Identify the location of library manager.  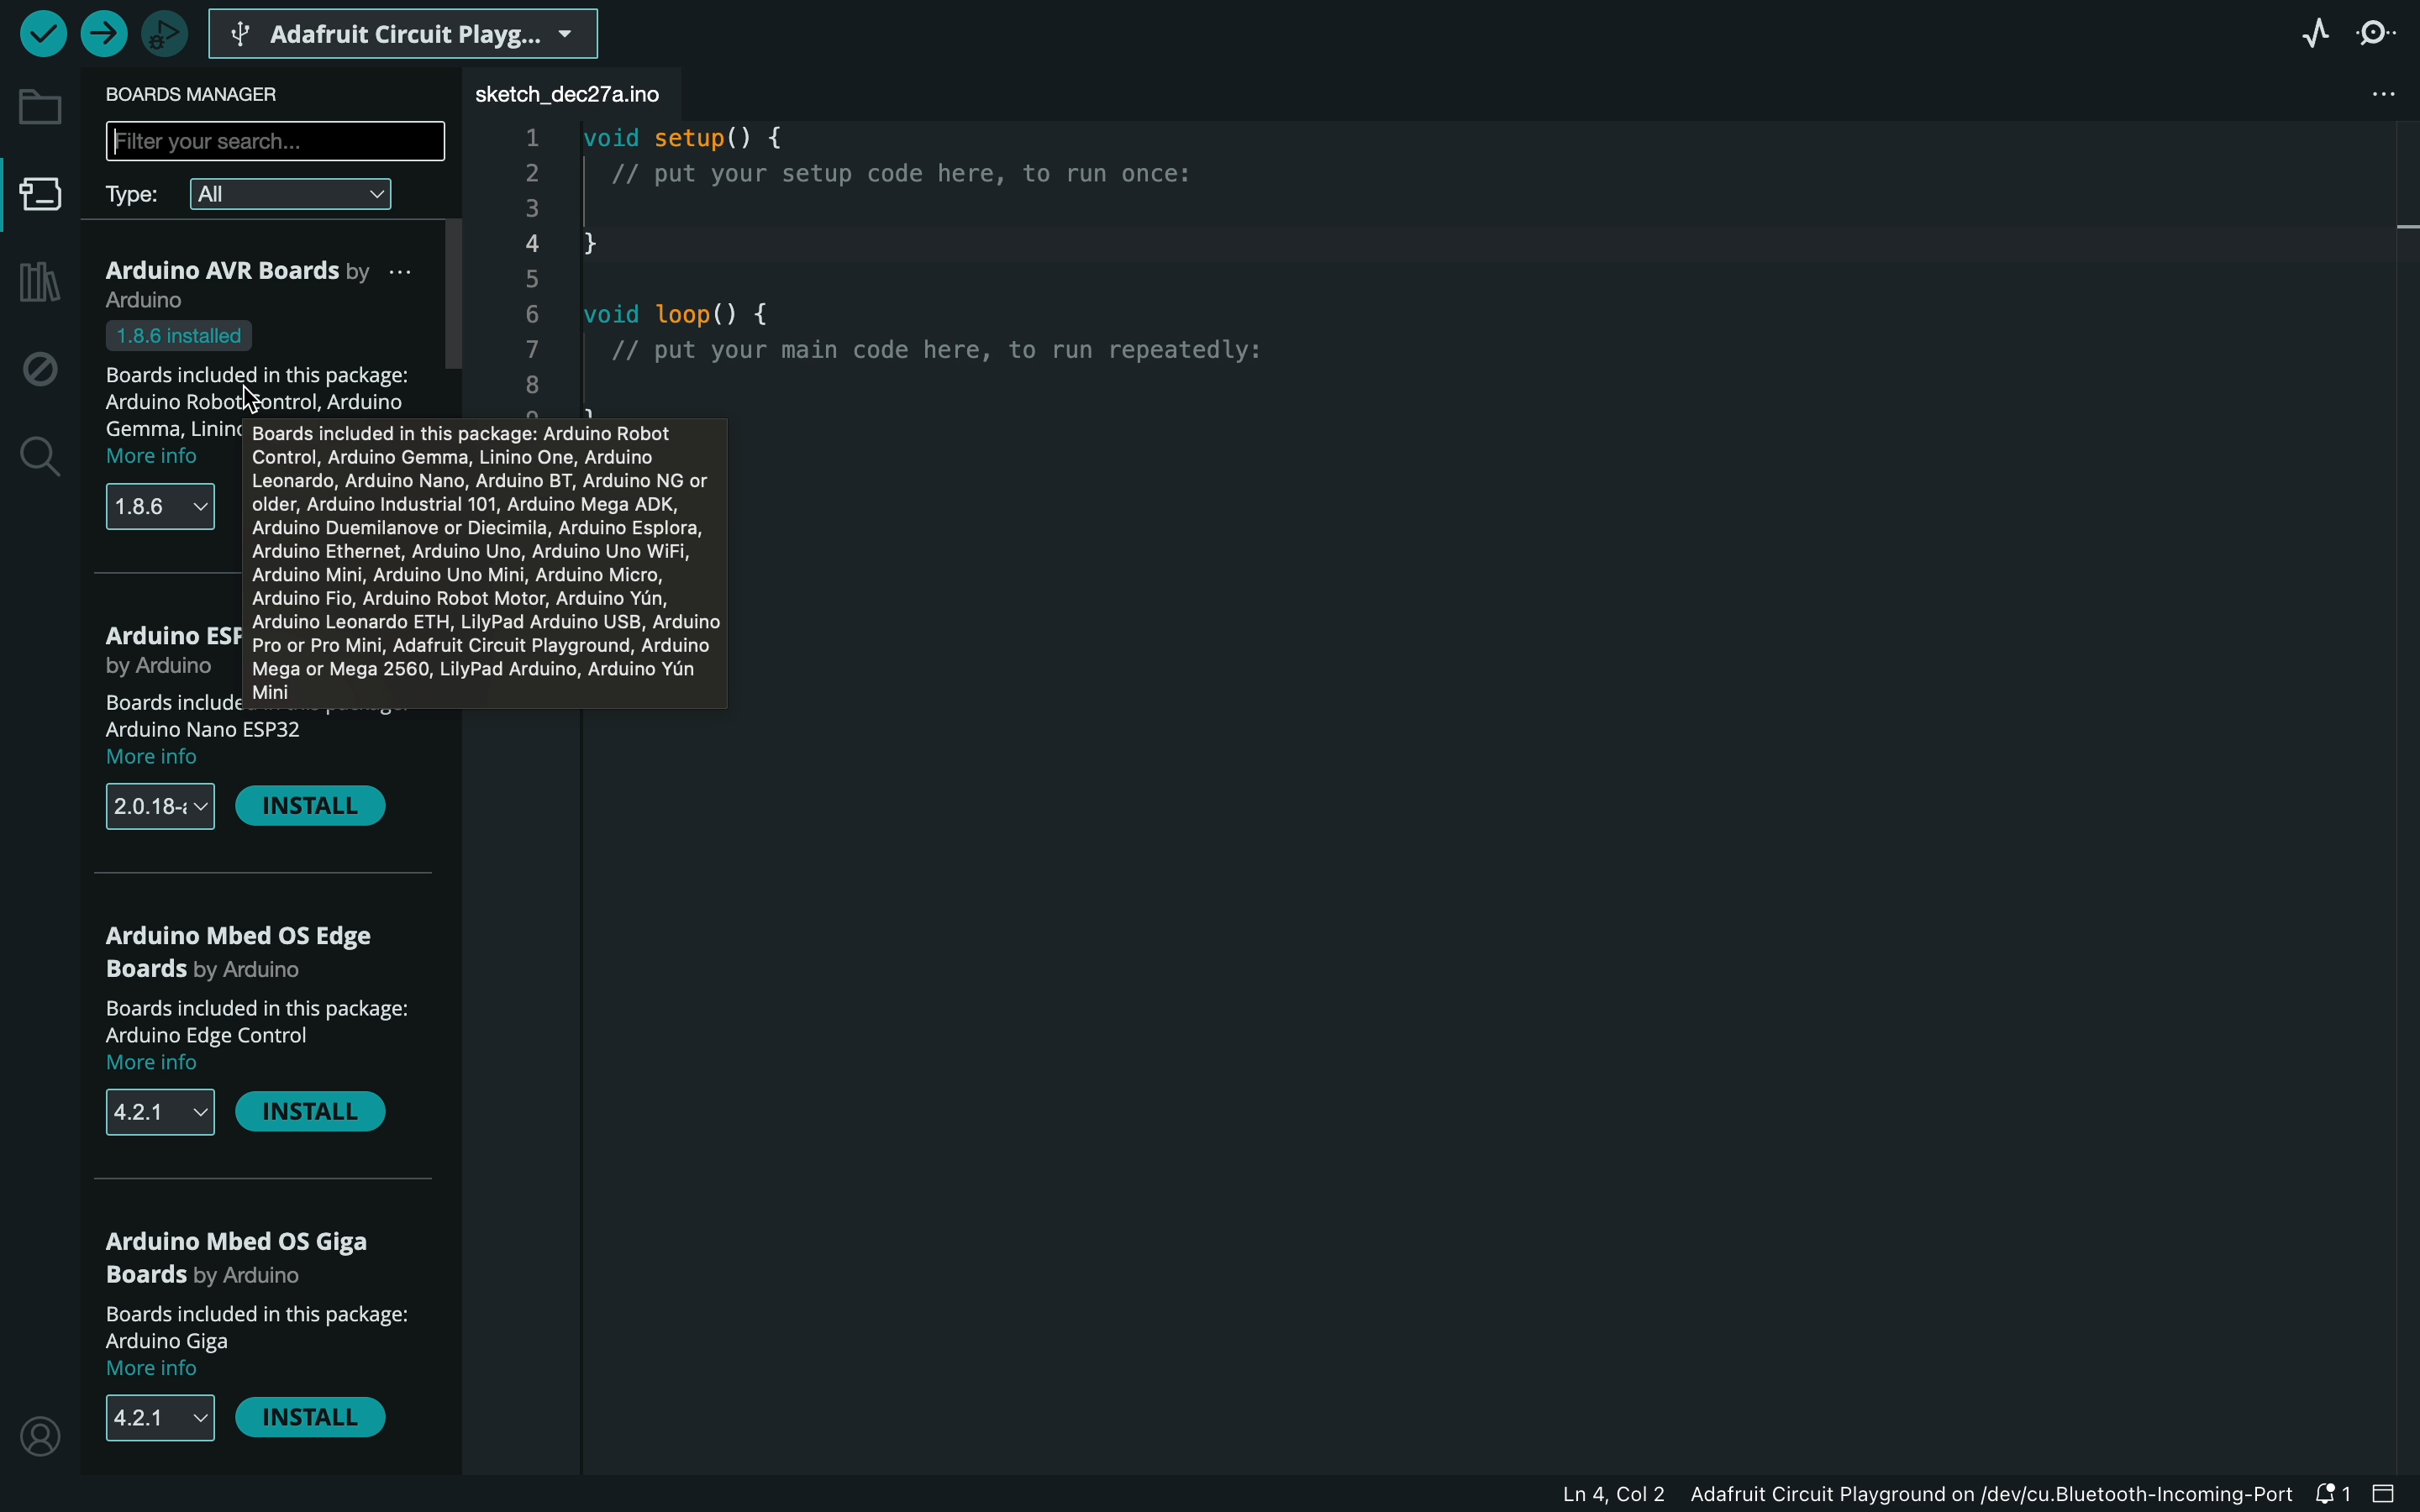
(38, 279).